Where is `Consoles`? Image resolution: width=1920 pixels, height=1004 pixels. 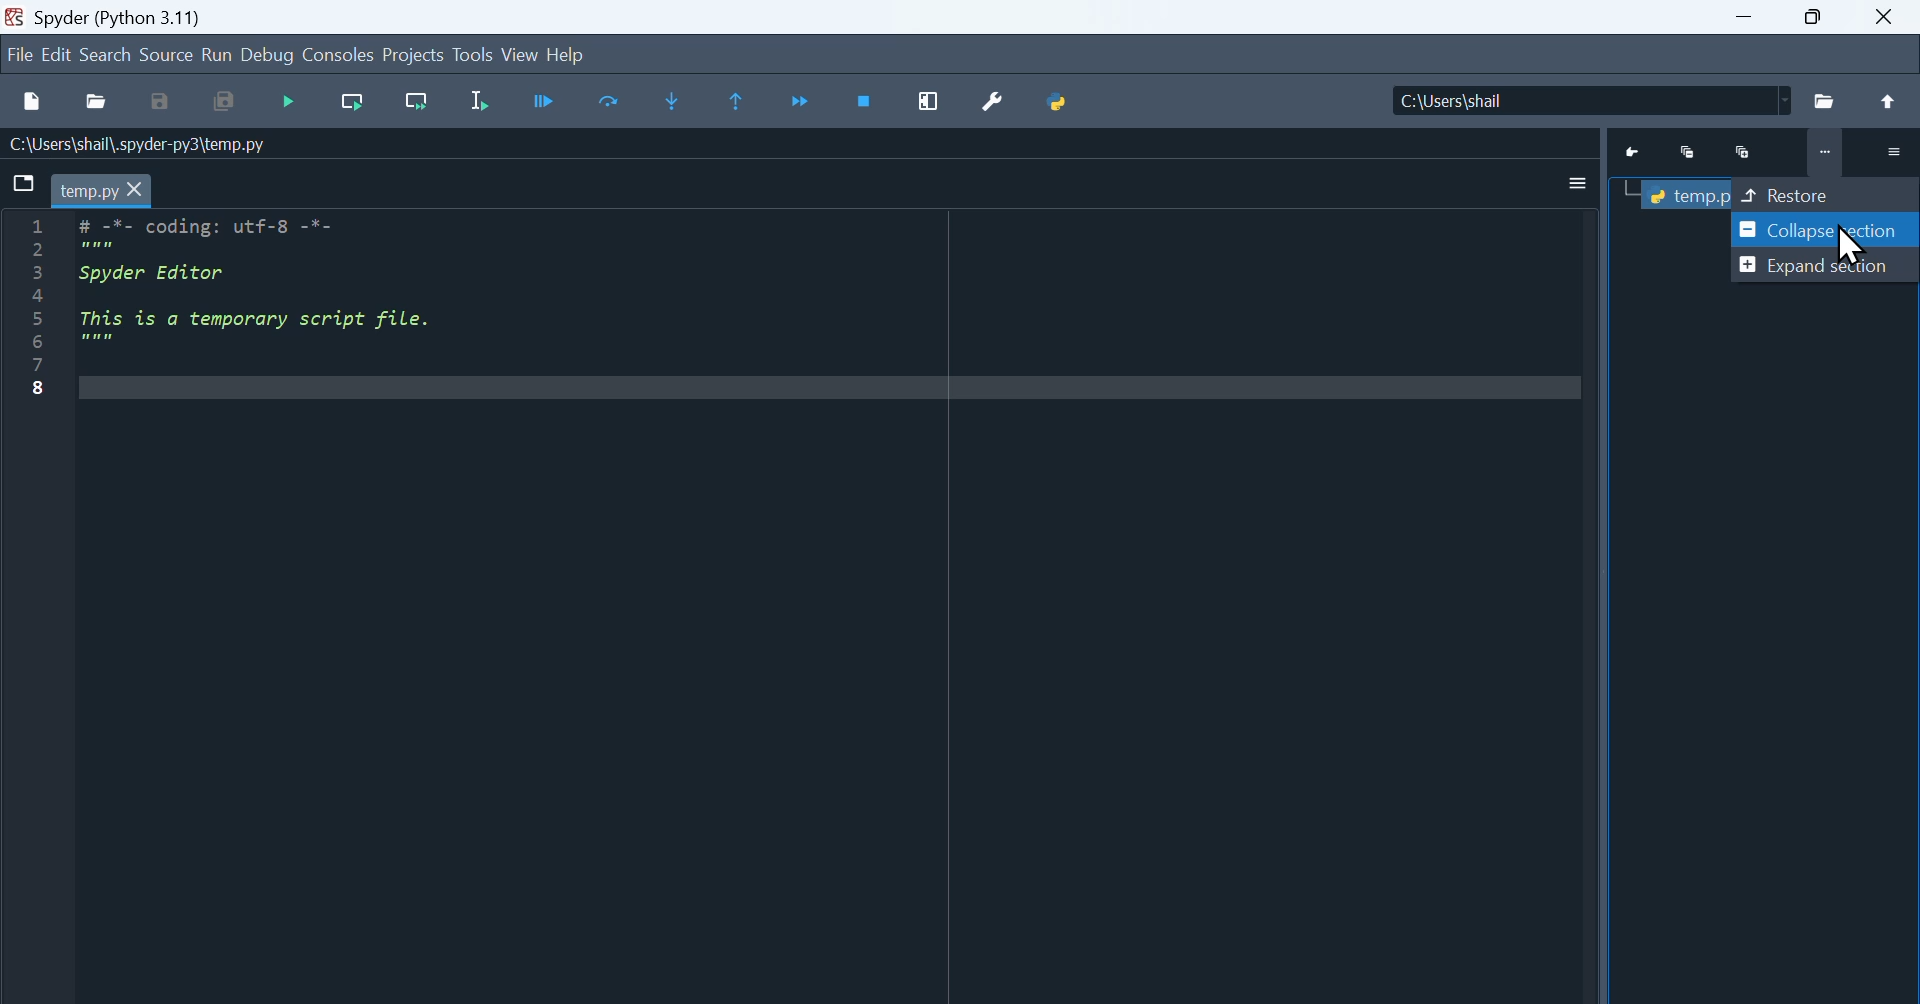
Consoles is located at coordinates (339, 56).